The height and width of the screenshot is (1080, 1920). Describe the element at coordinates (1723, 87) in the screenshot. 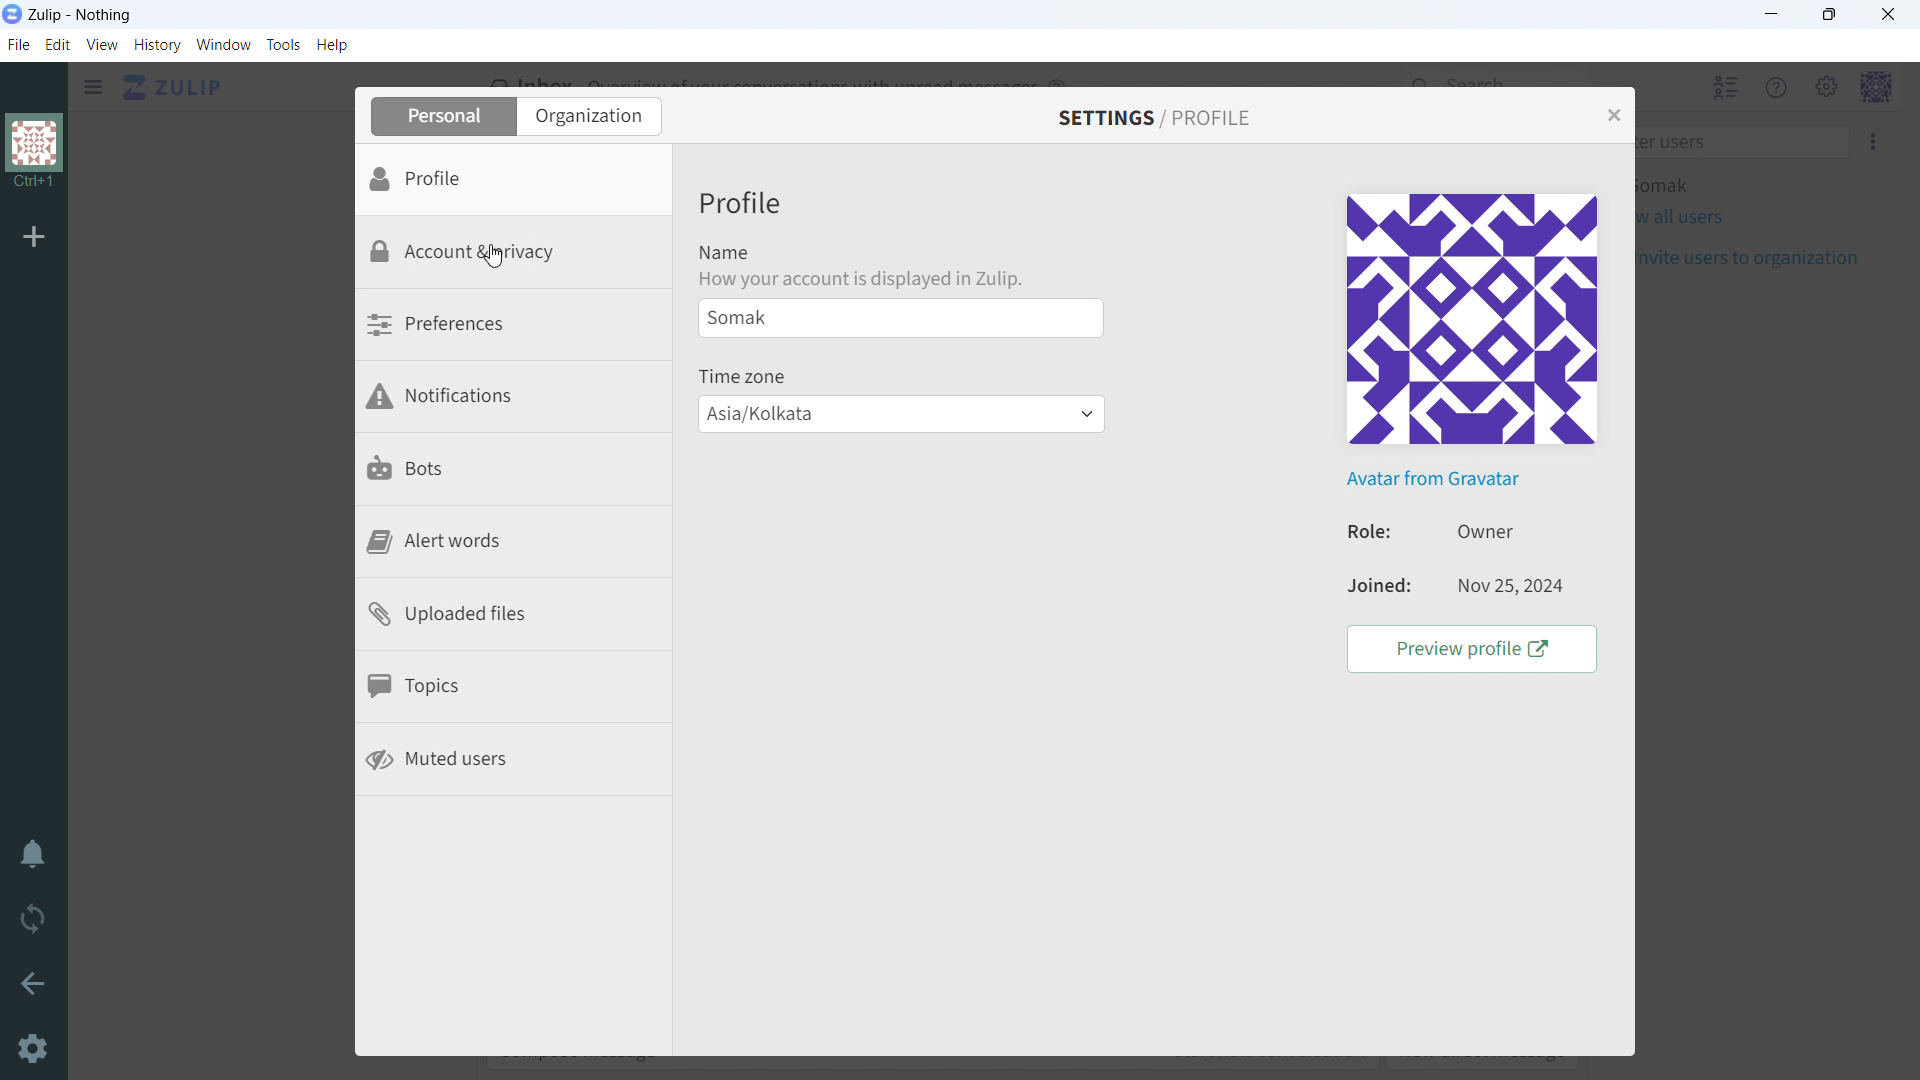

I see `hide all users` at that location.